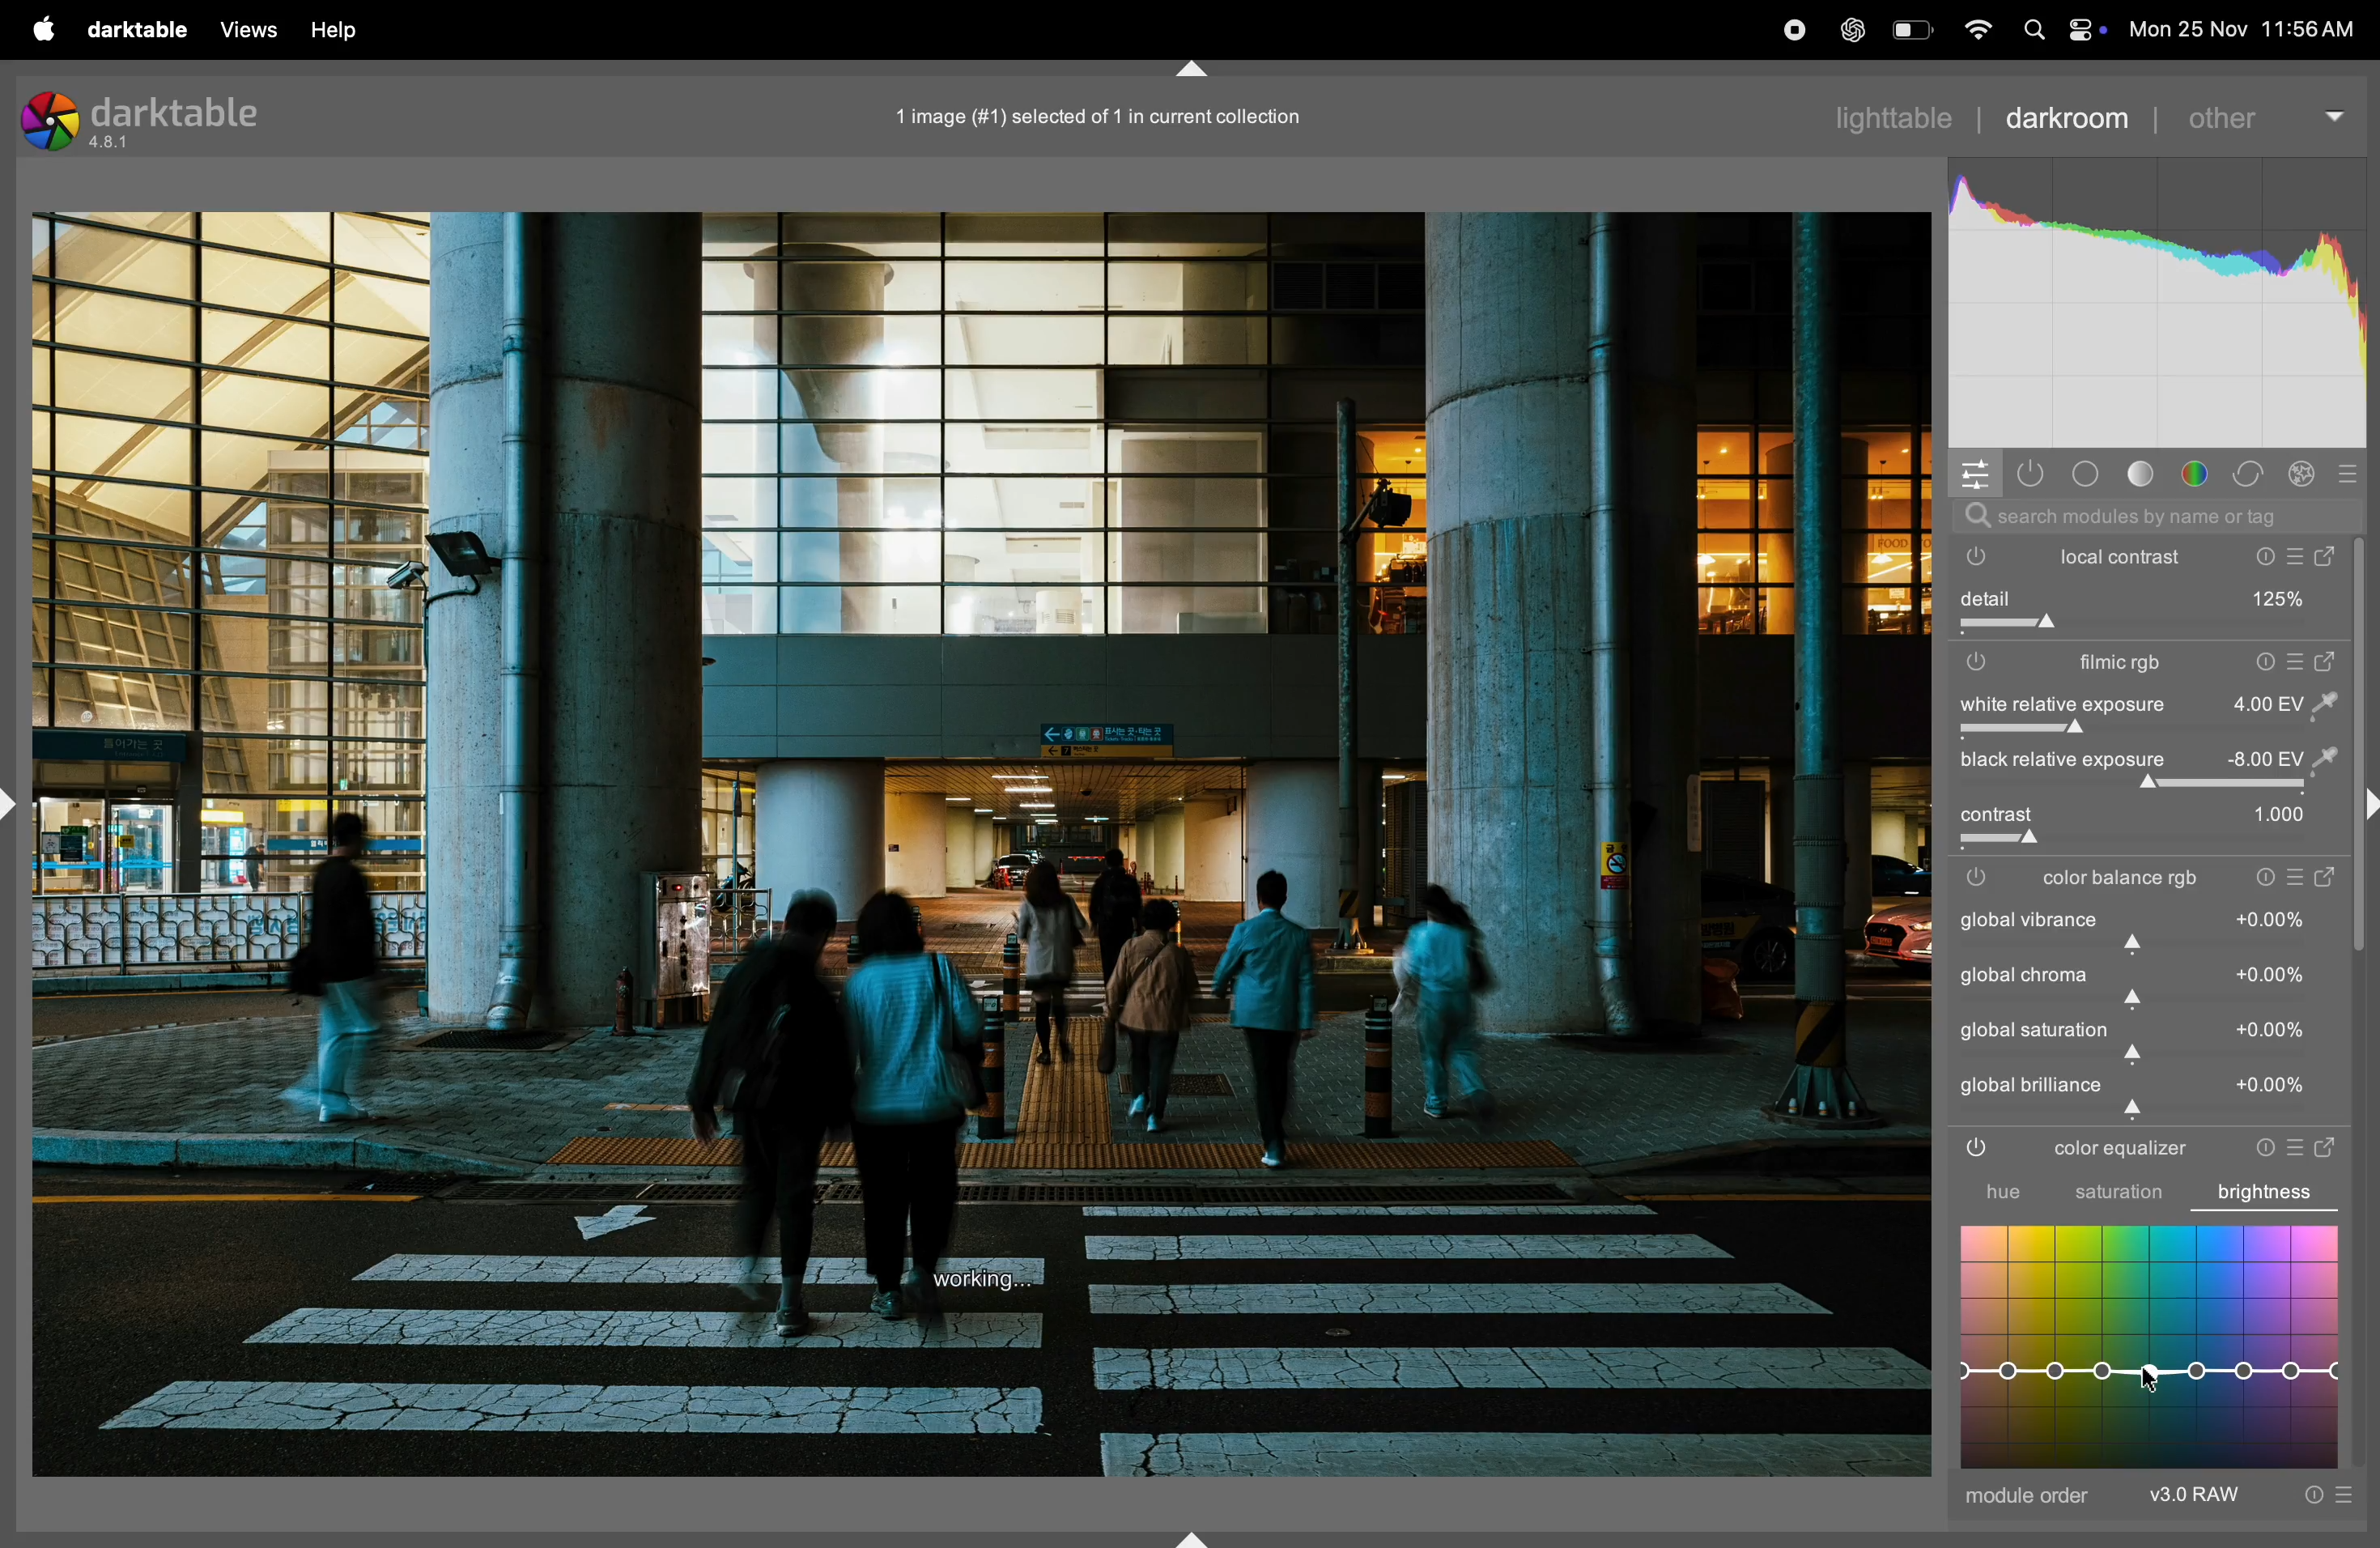 Image resolution: width=2380 pixels, height=1548 pixels. Describe the element at coordinates (1978, 1151) in the screenshot. I see `color equalizer is on` at that location.